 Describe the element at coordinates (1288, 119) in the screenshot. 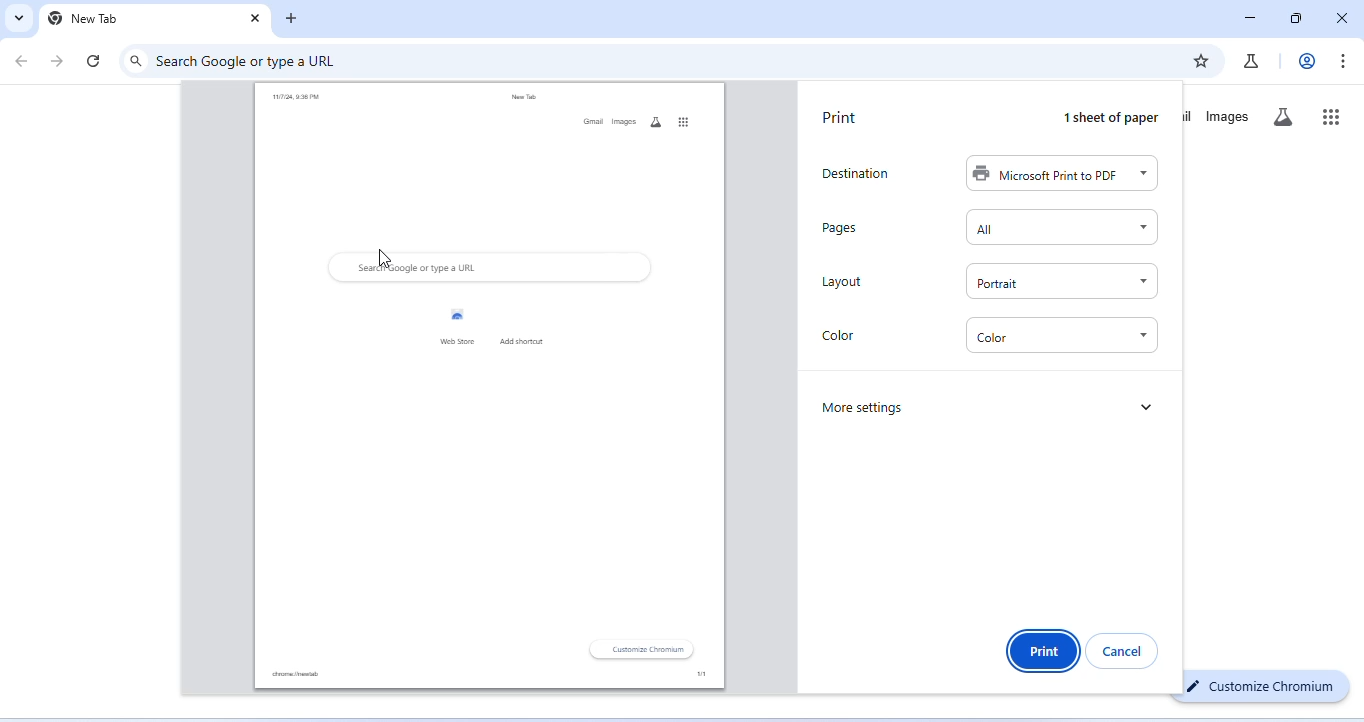

I see `search labs` at that location.